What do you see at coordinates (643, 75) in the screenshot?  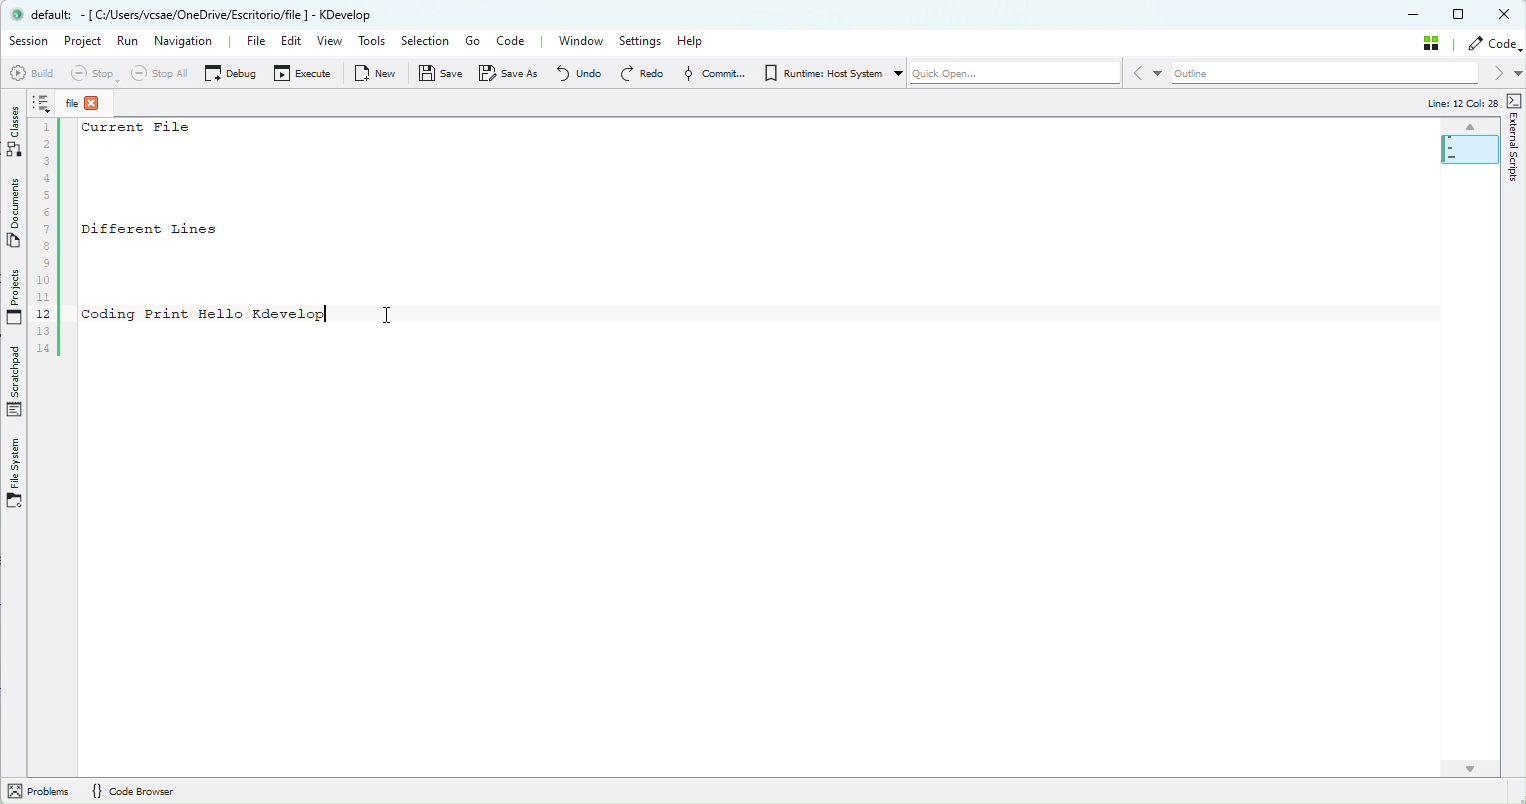 I see `Redo` at bounding box center [643, 75].